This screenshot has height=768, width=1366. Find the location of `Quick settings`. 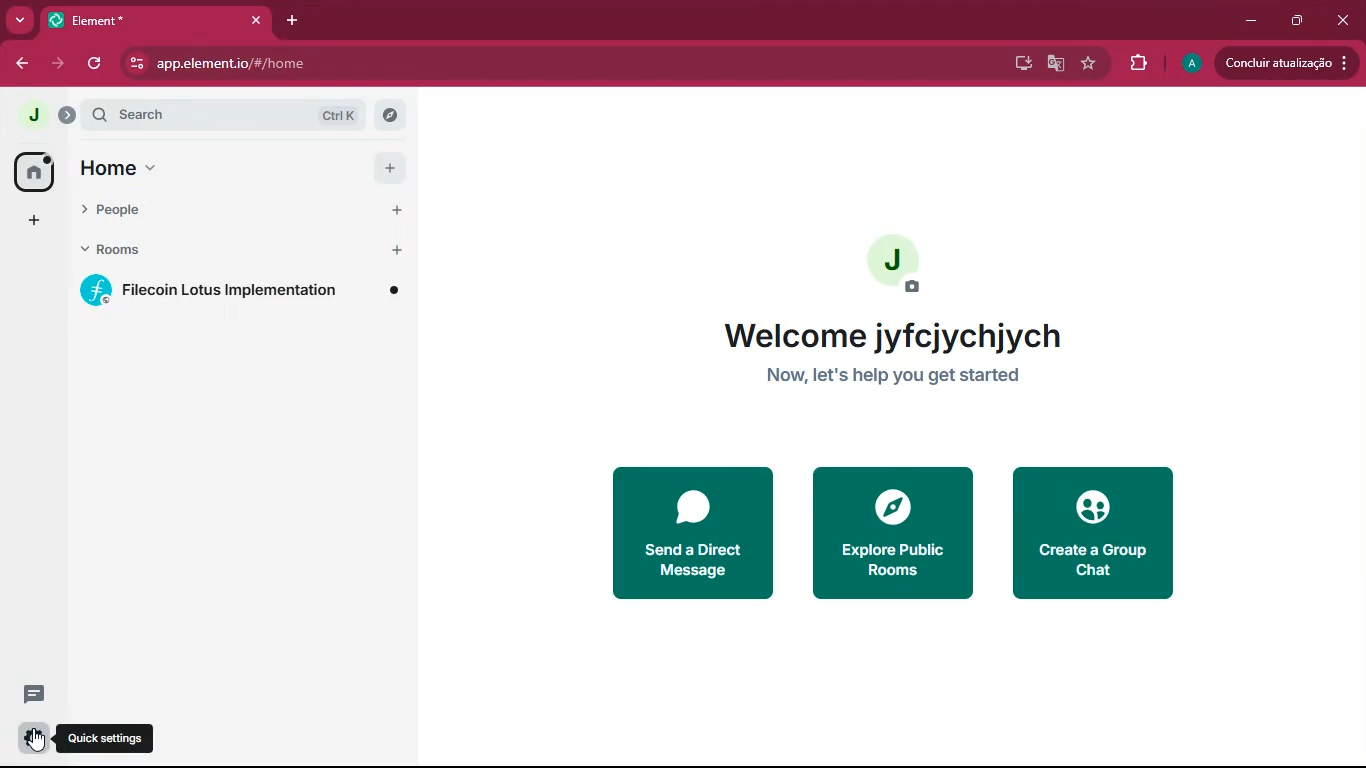

Quick settings is located at coordinates (110, 740).